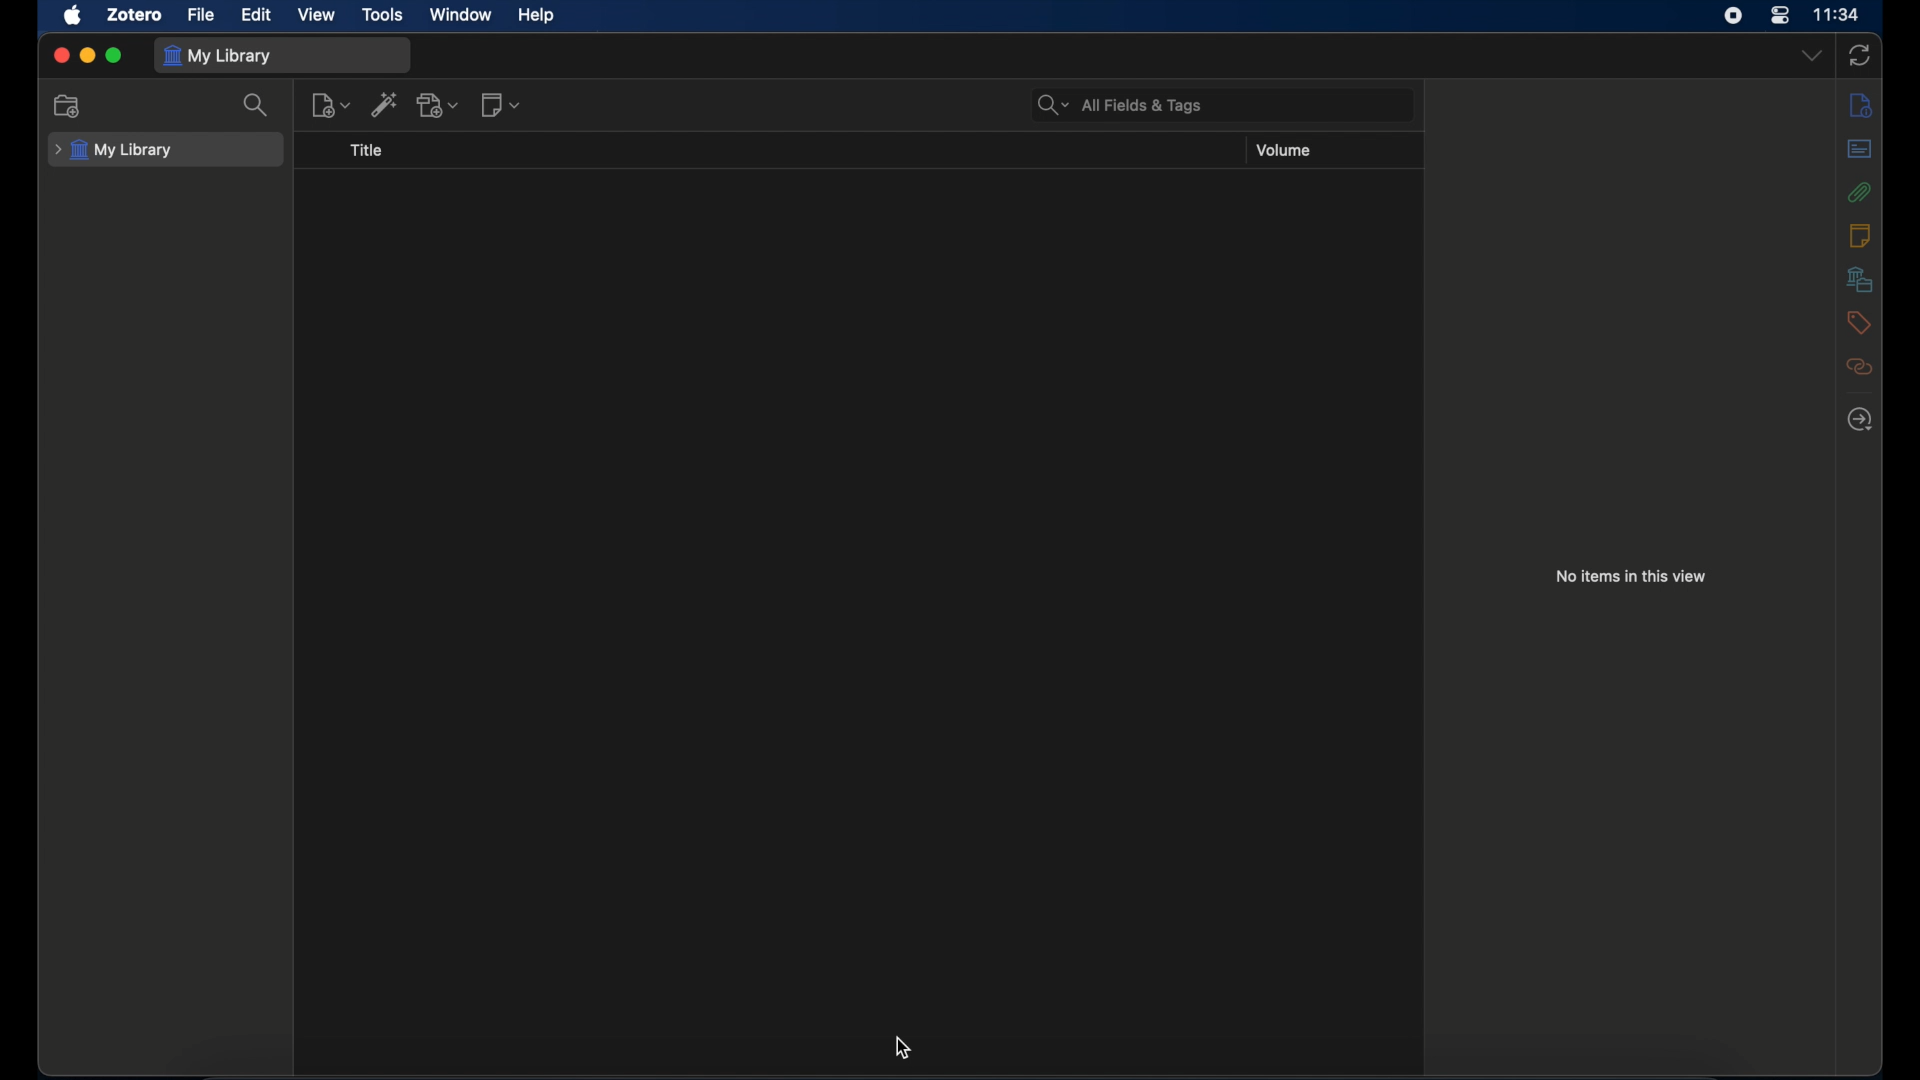  What do you see at coordinates (1120, 104) in the screenshot?
I see `search bar` at bounding box center [1120, 104].